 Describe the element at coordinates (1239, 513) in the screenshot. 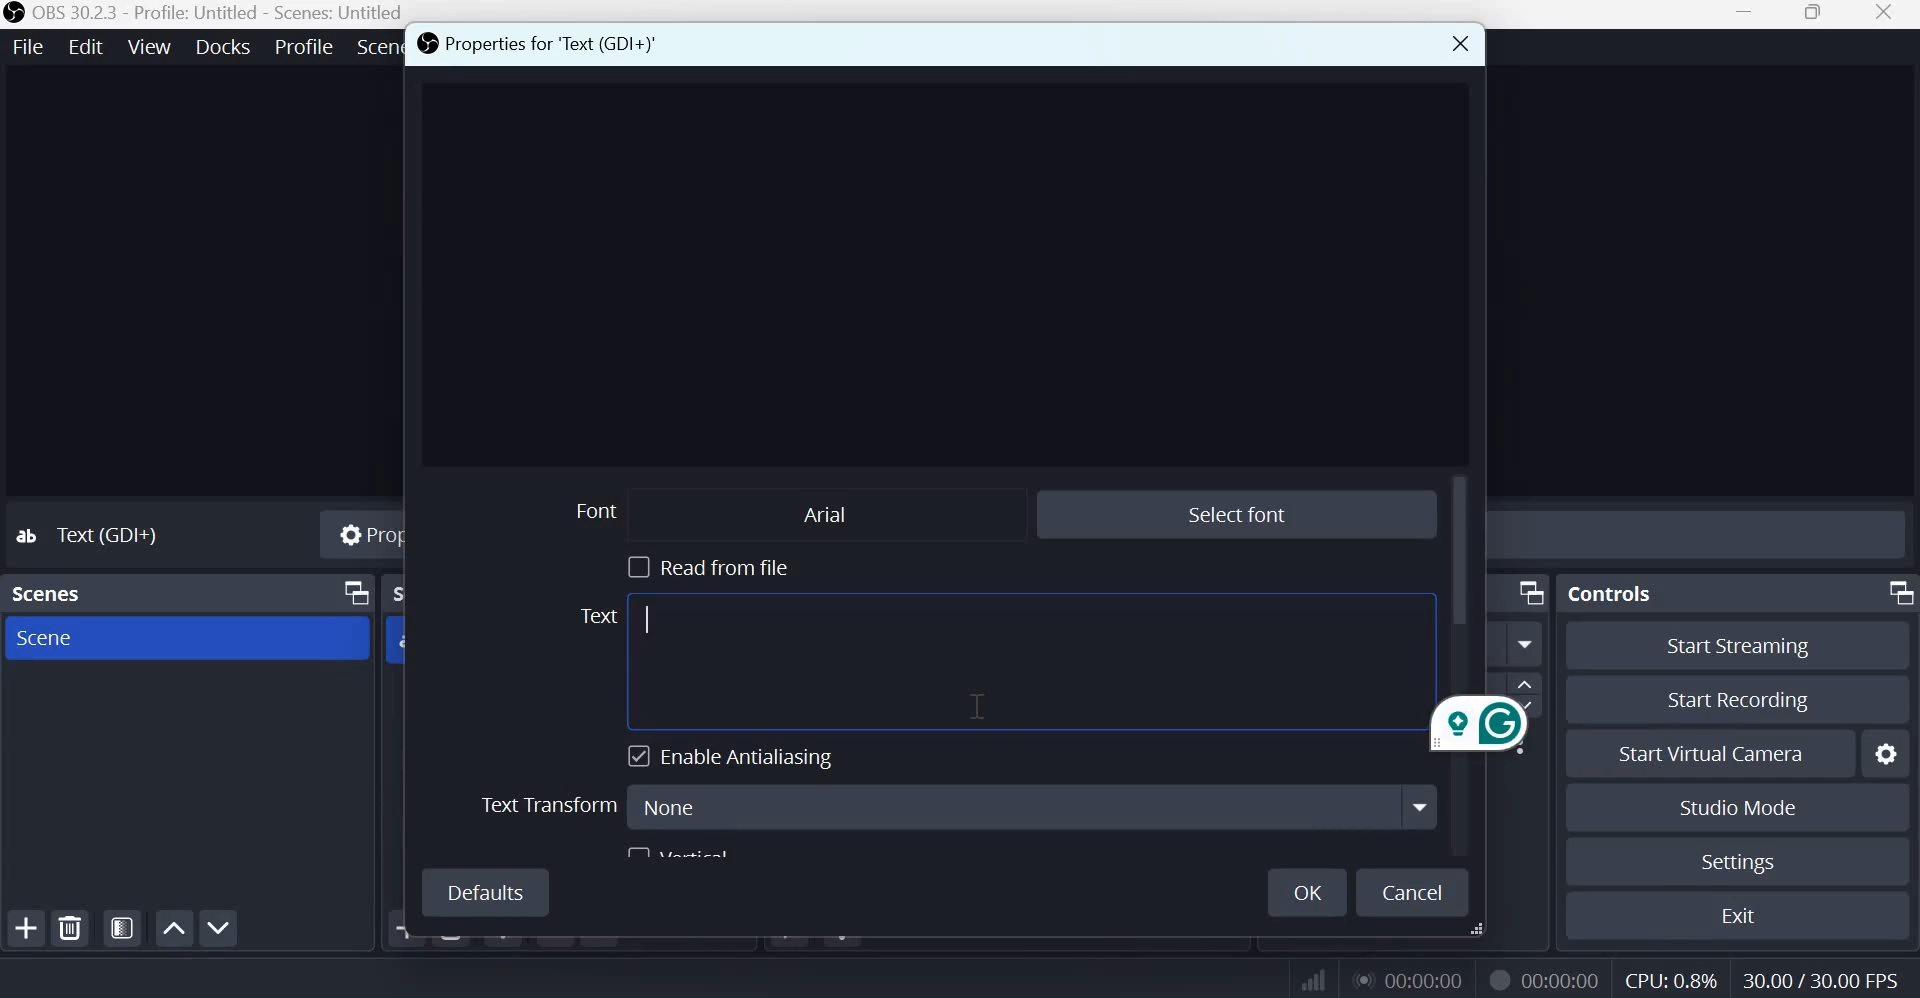

I see `Select font` at that location.